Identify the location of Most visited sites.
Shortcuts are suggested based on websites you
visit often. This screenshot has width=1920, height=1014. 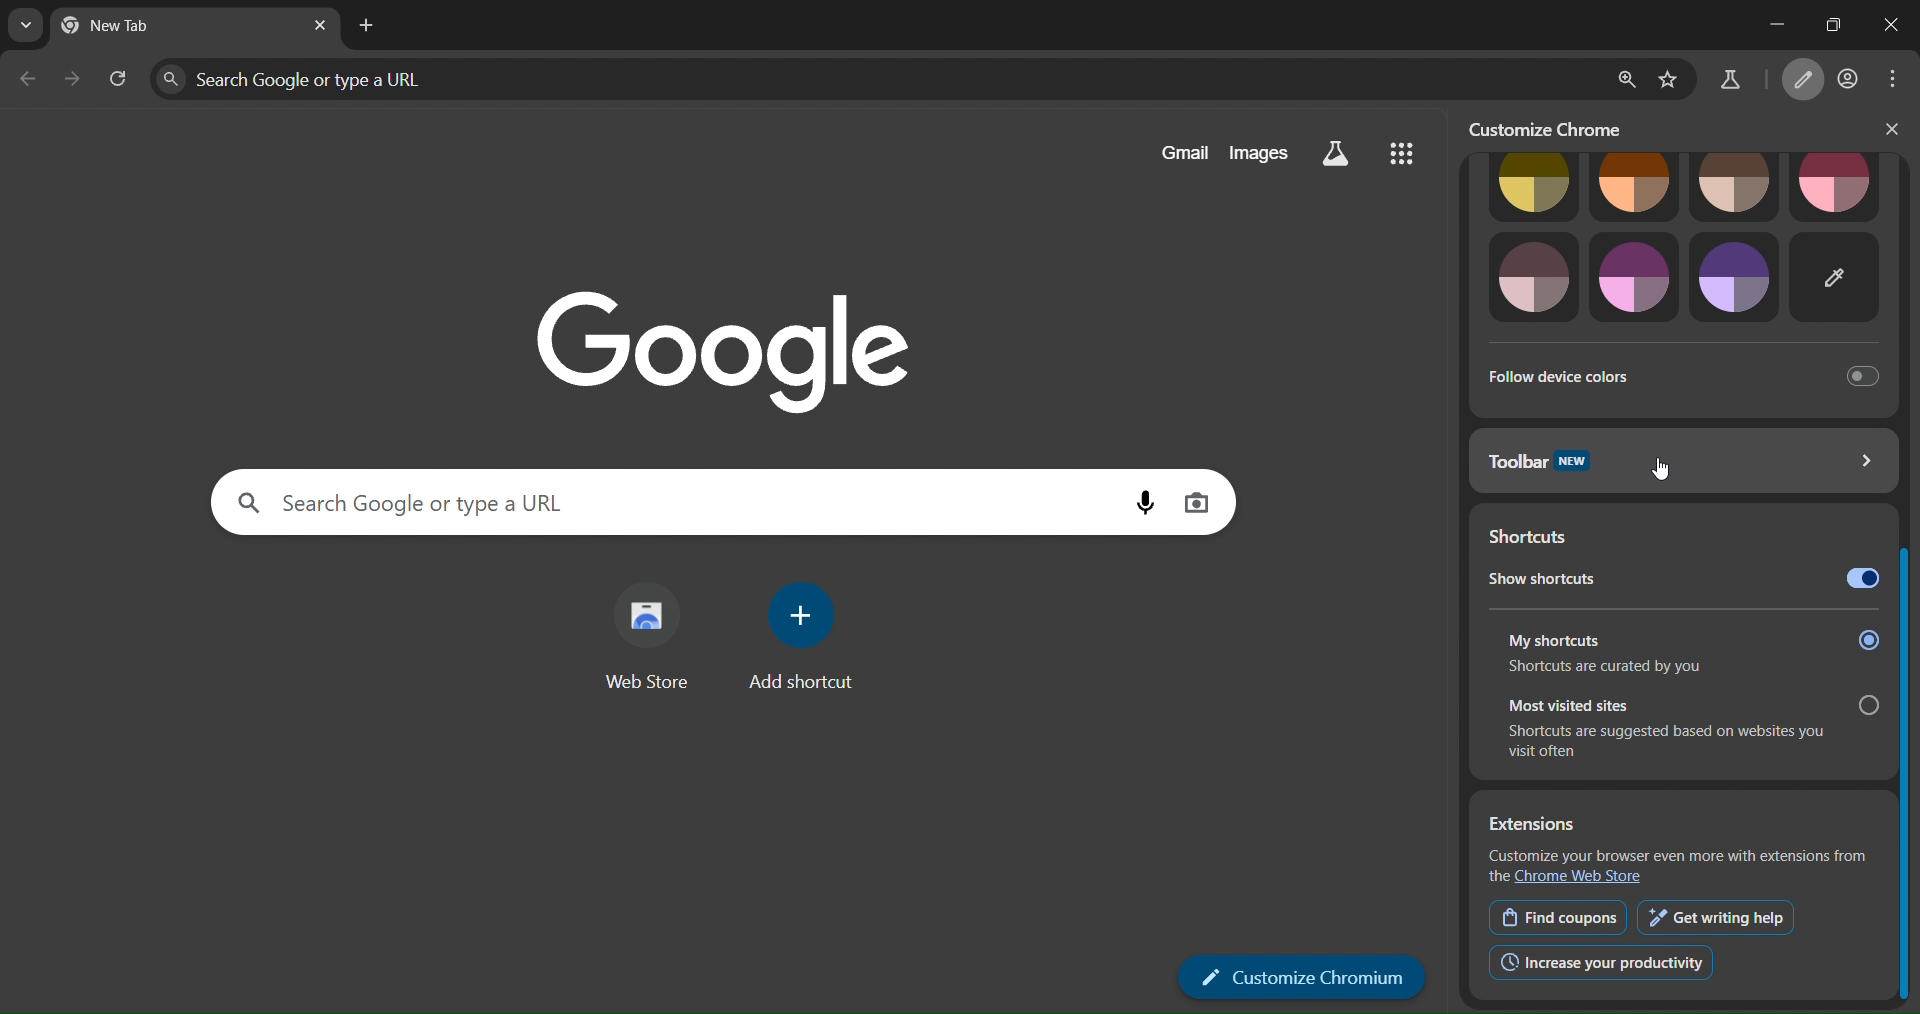
(1683, 729).